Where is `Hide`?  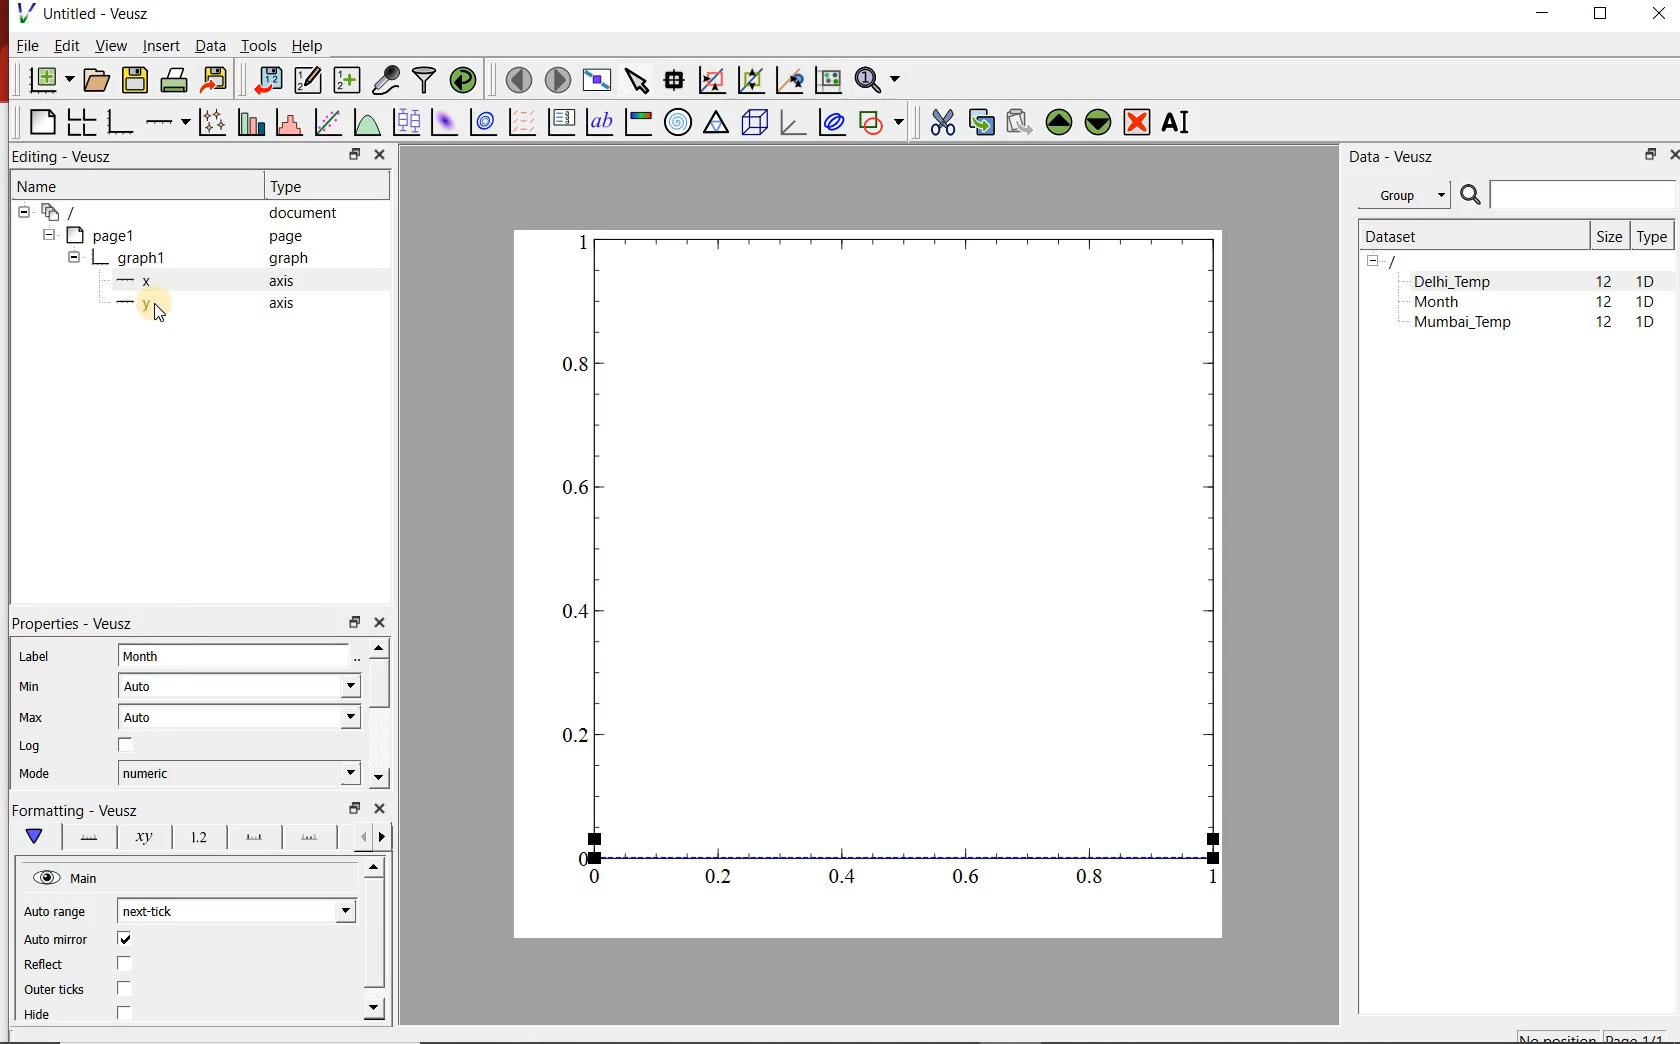
Hide is located at coordinates (41, 1016).